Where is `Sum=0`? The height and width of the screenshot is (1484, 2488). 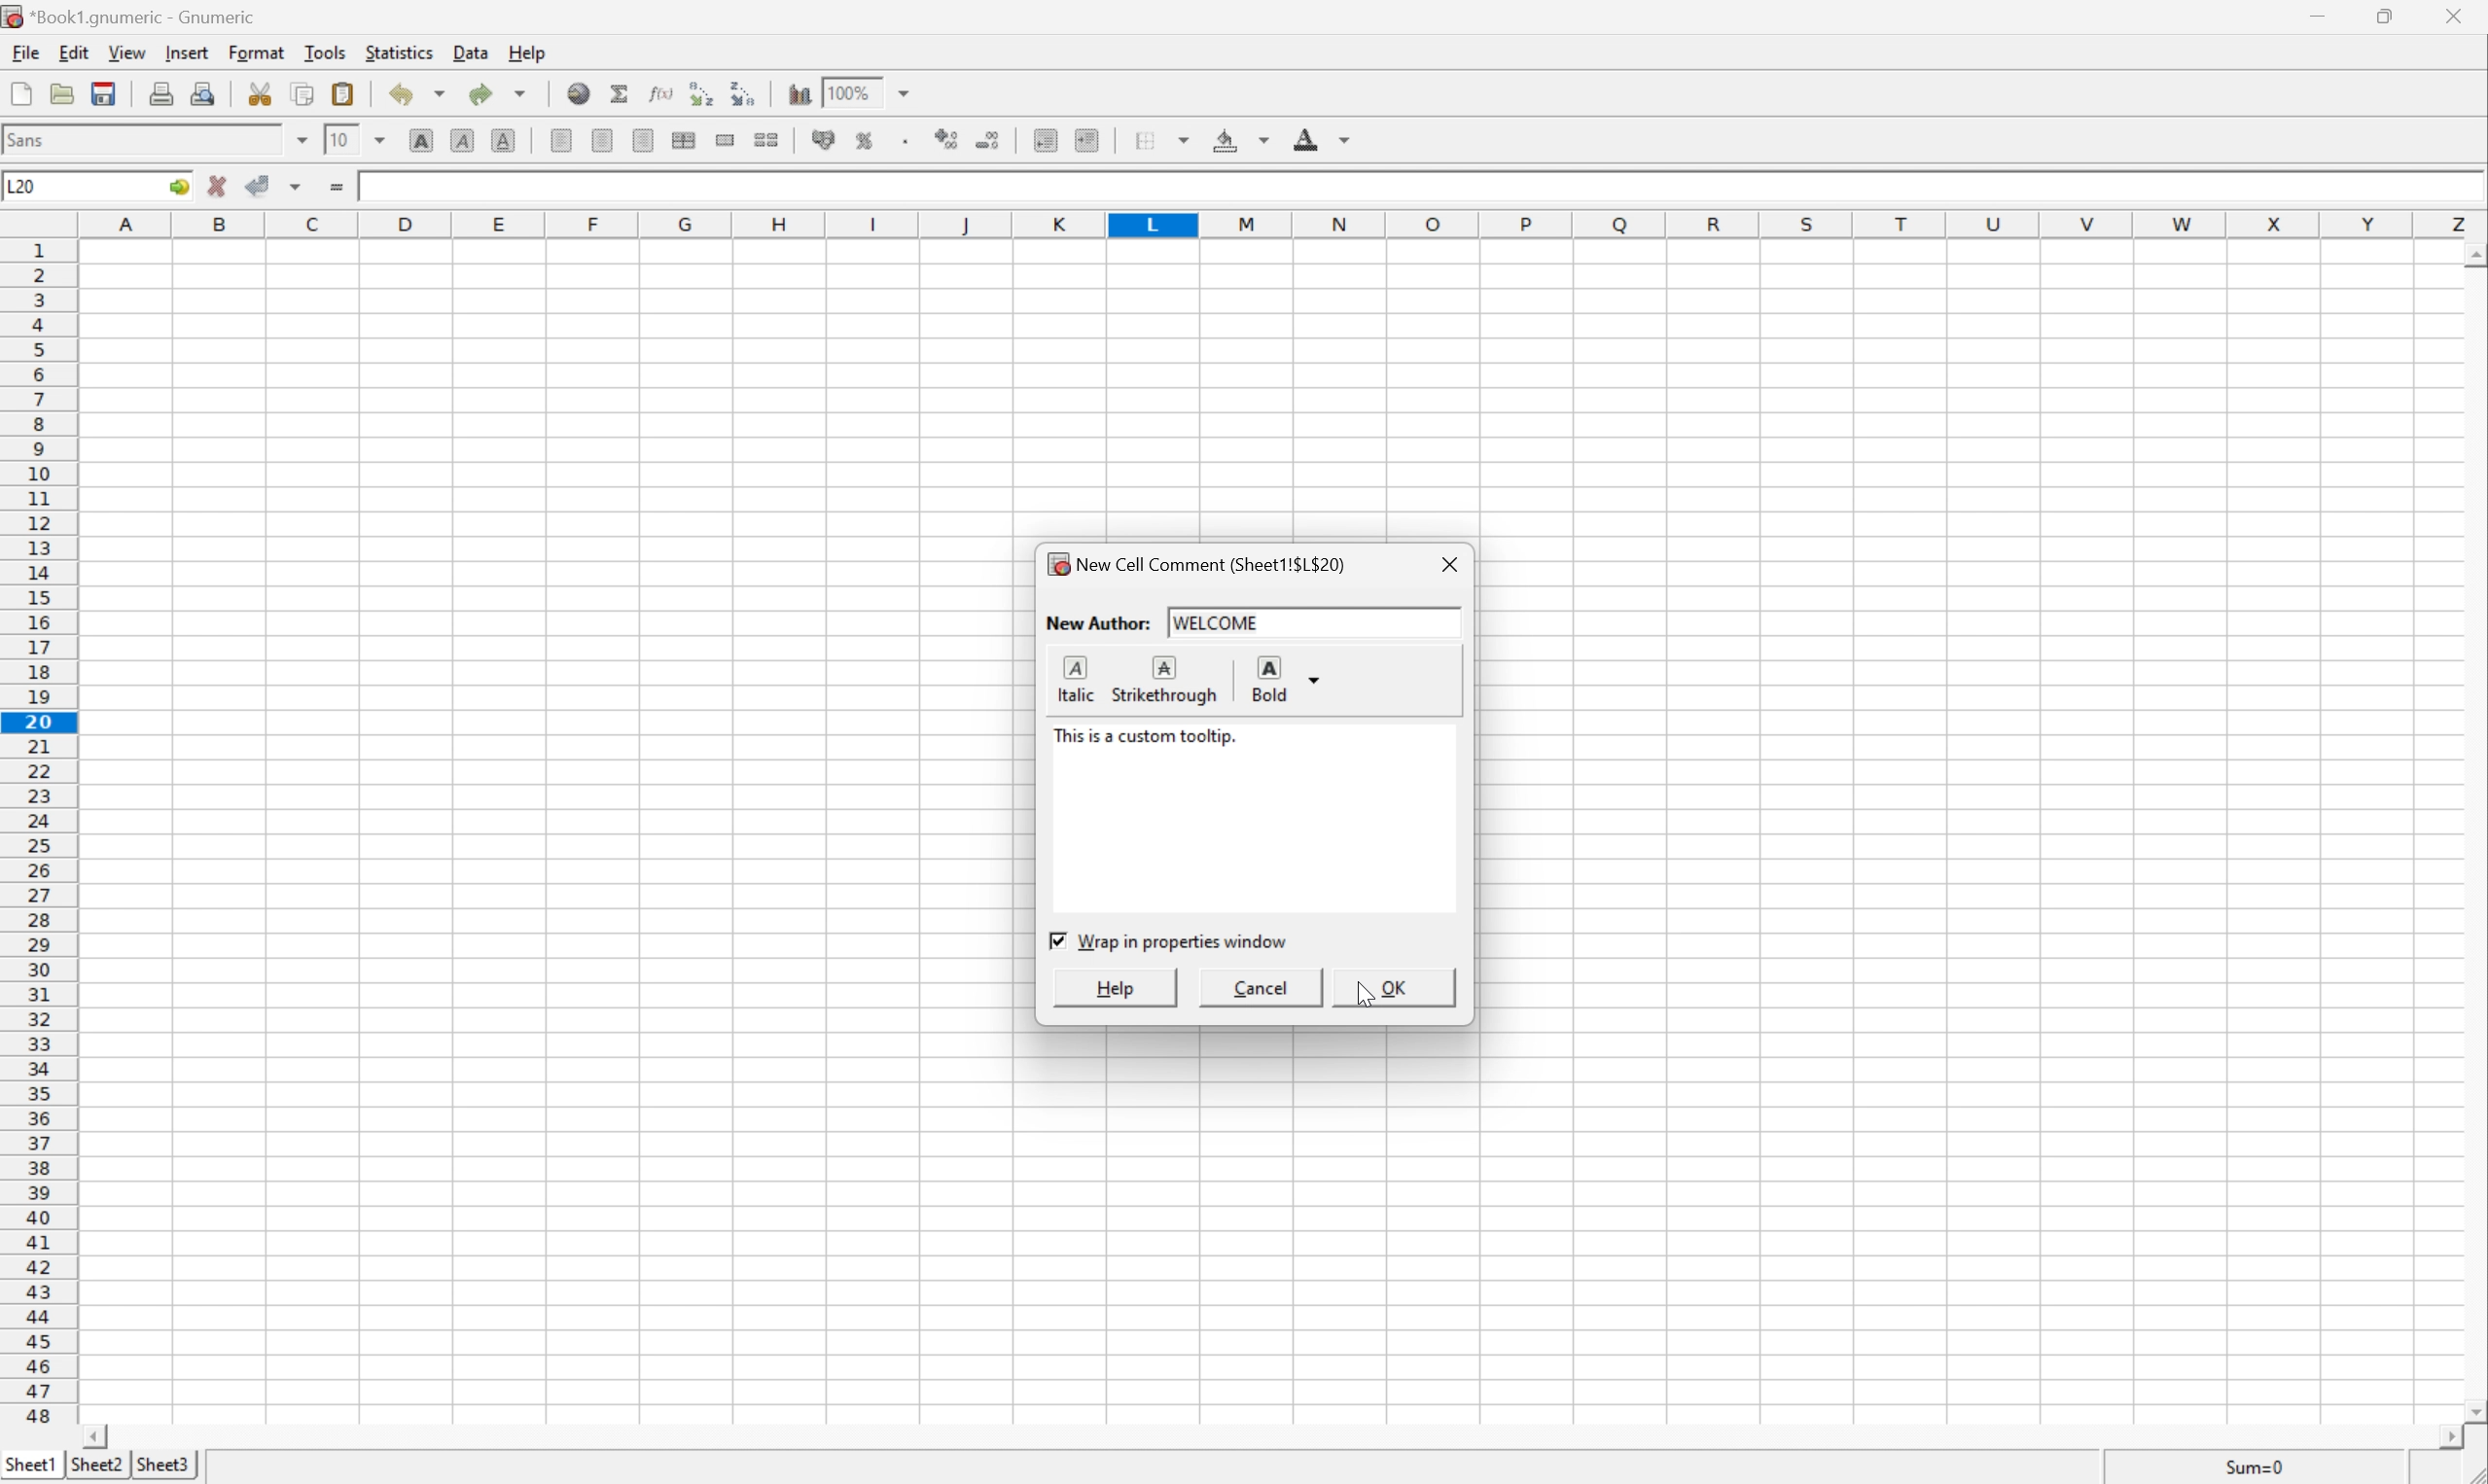 Sum=0 is located at coordinates (2250, 1468).